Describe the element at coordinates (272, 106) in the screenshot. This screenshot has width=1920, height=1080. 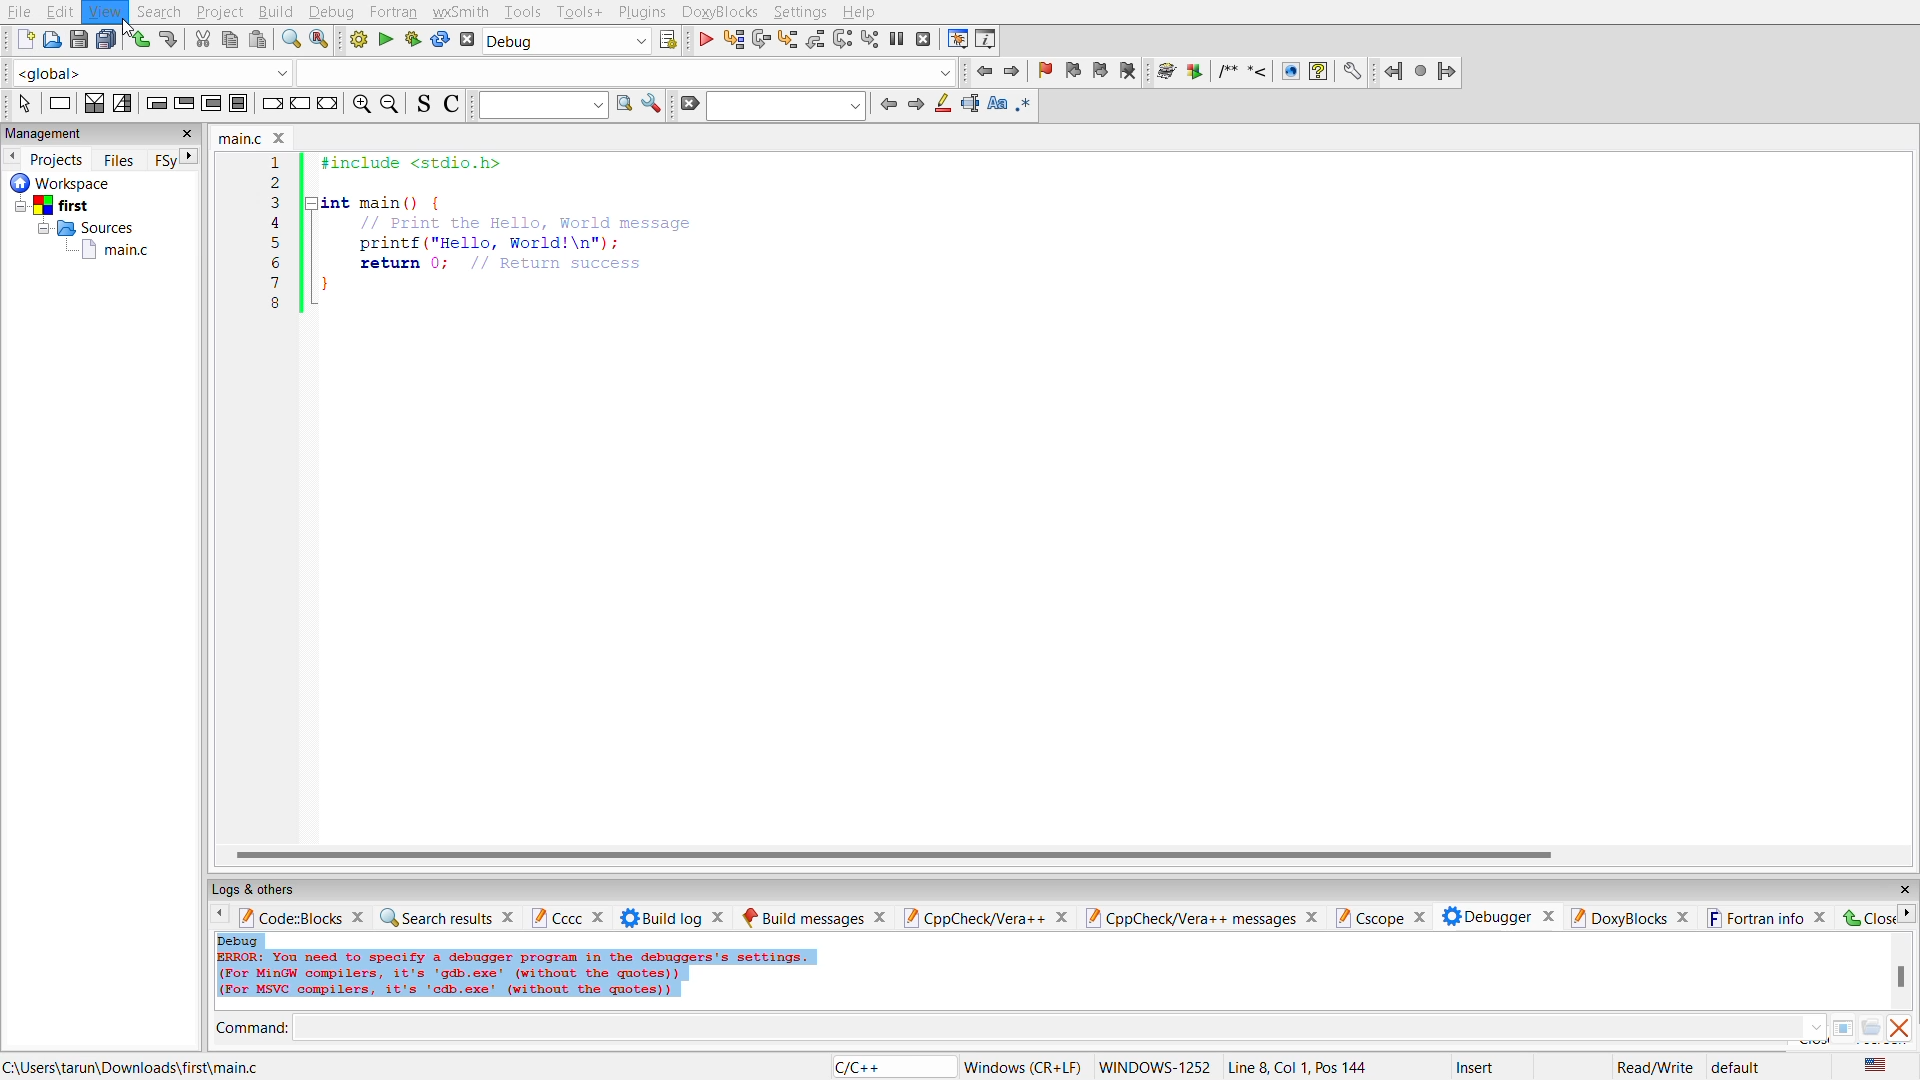
I see `break instruction` at that location.